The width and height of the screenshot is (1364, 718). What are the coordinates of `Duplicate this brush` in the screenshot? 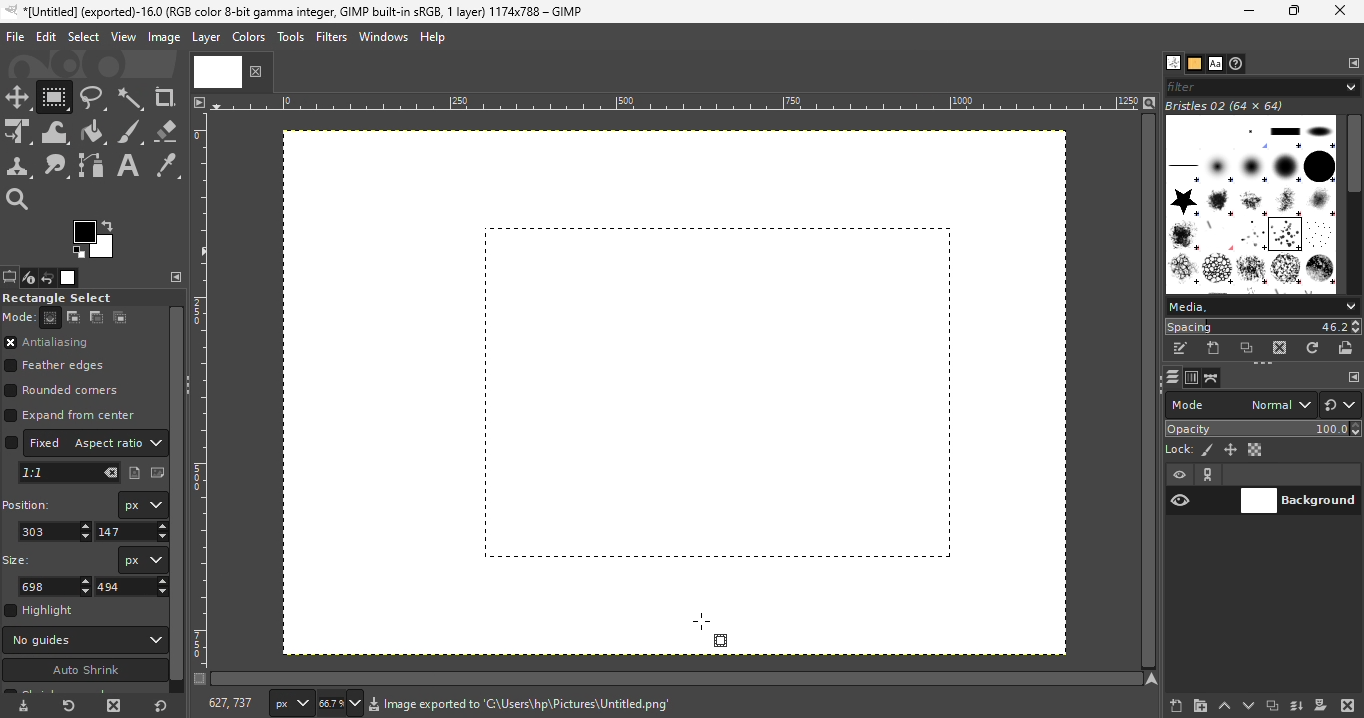 It's located at (1248, 348).